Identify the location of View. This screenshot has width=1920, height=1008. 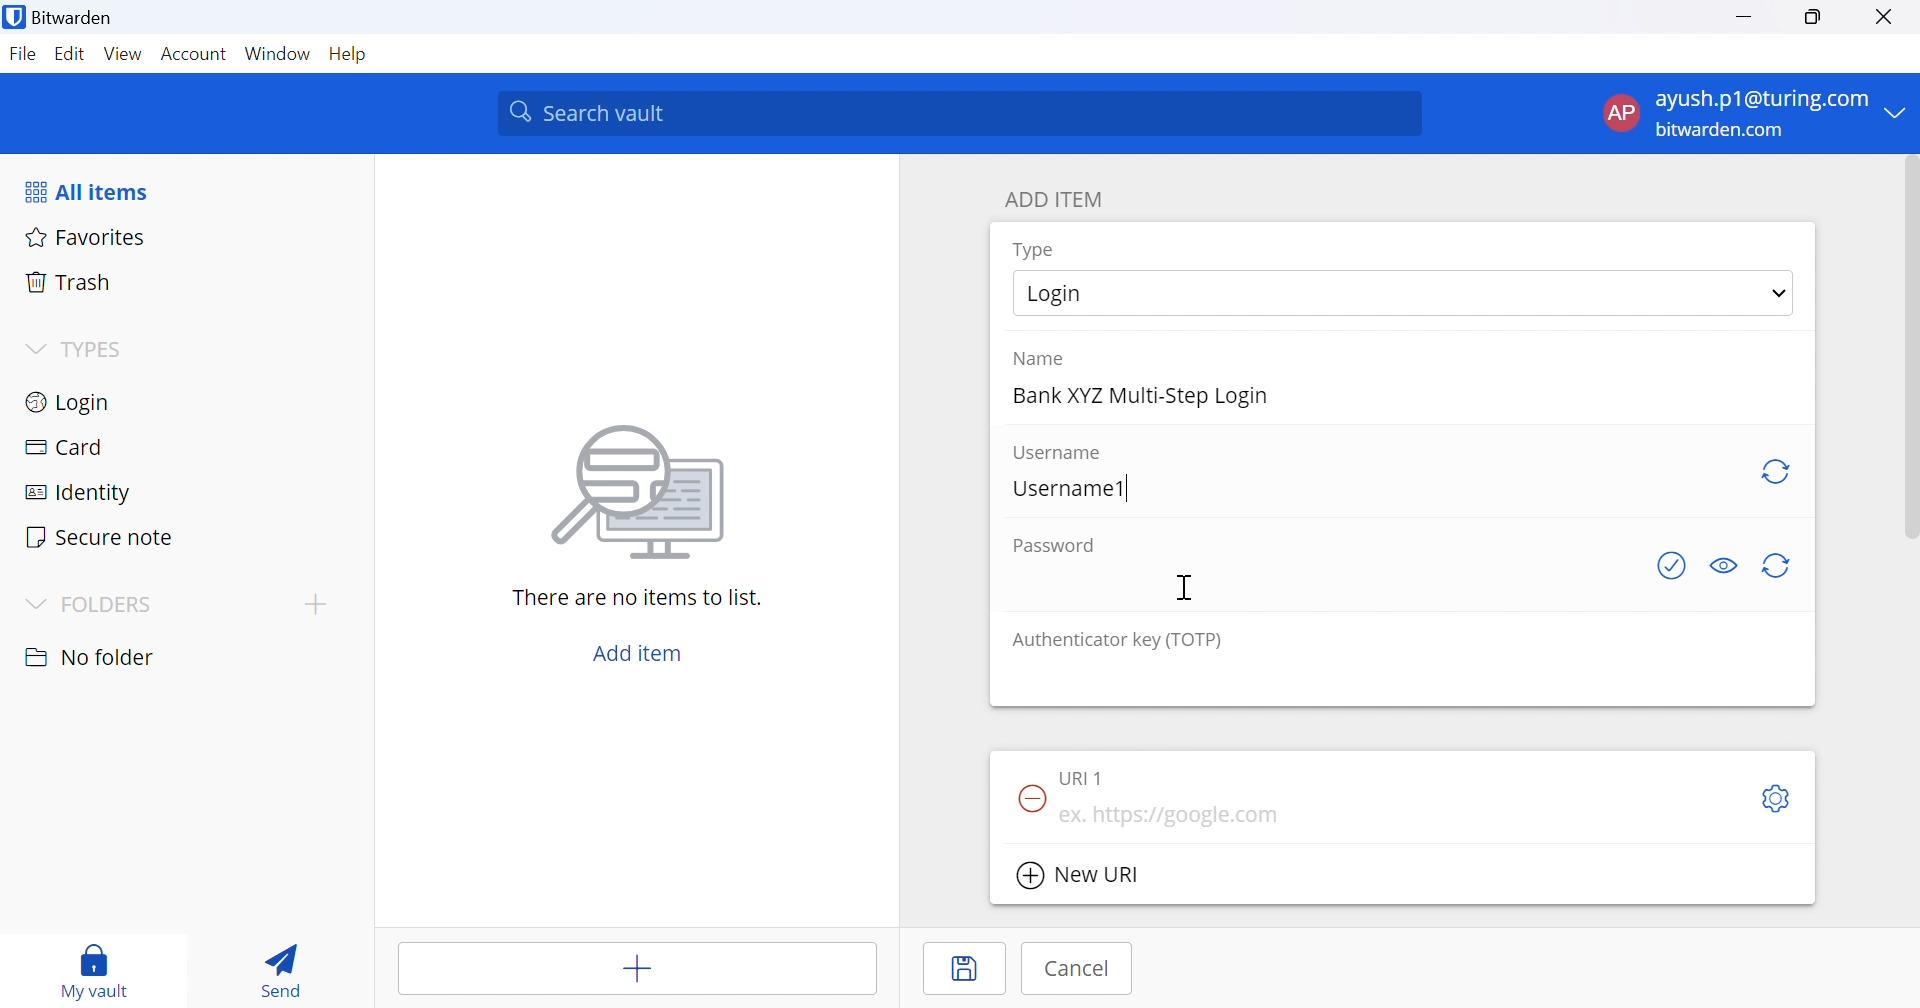
(122, 53).